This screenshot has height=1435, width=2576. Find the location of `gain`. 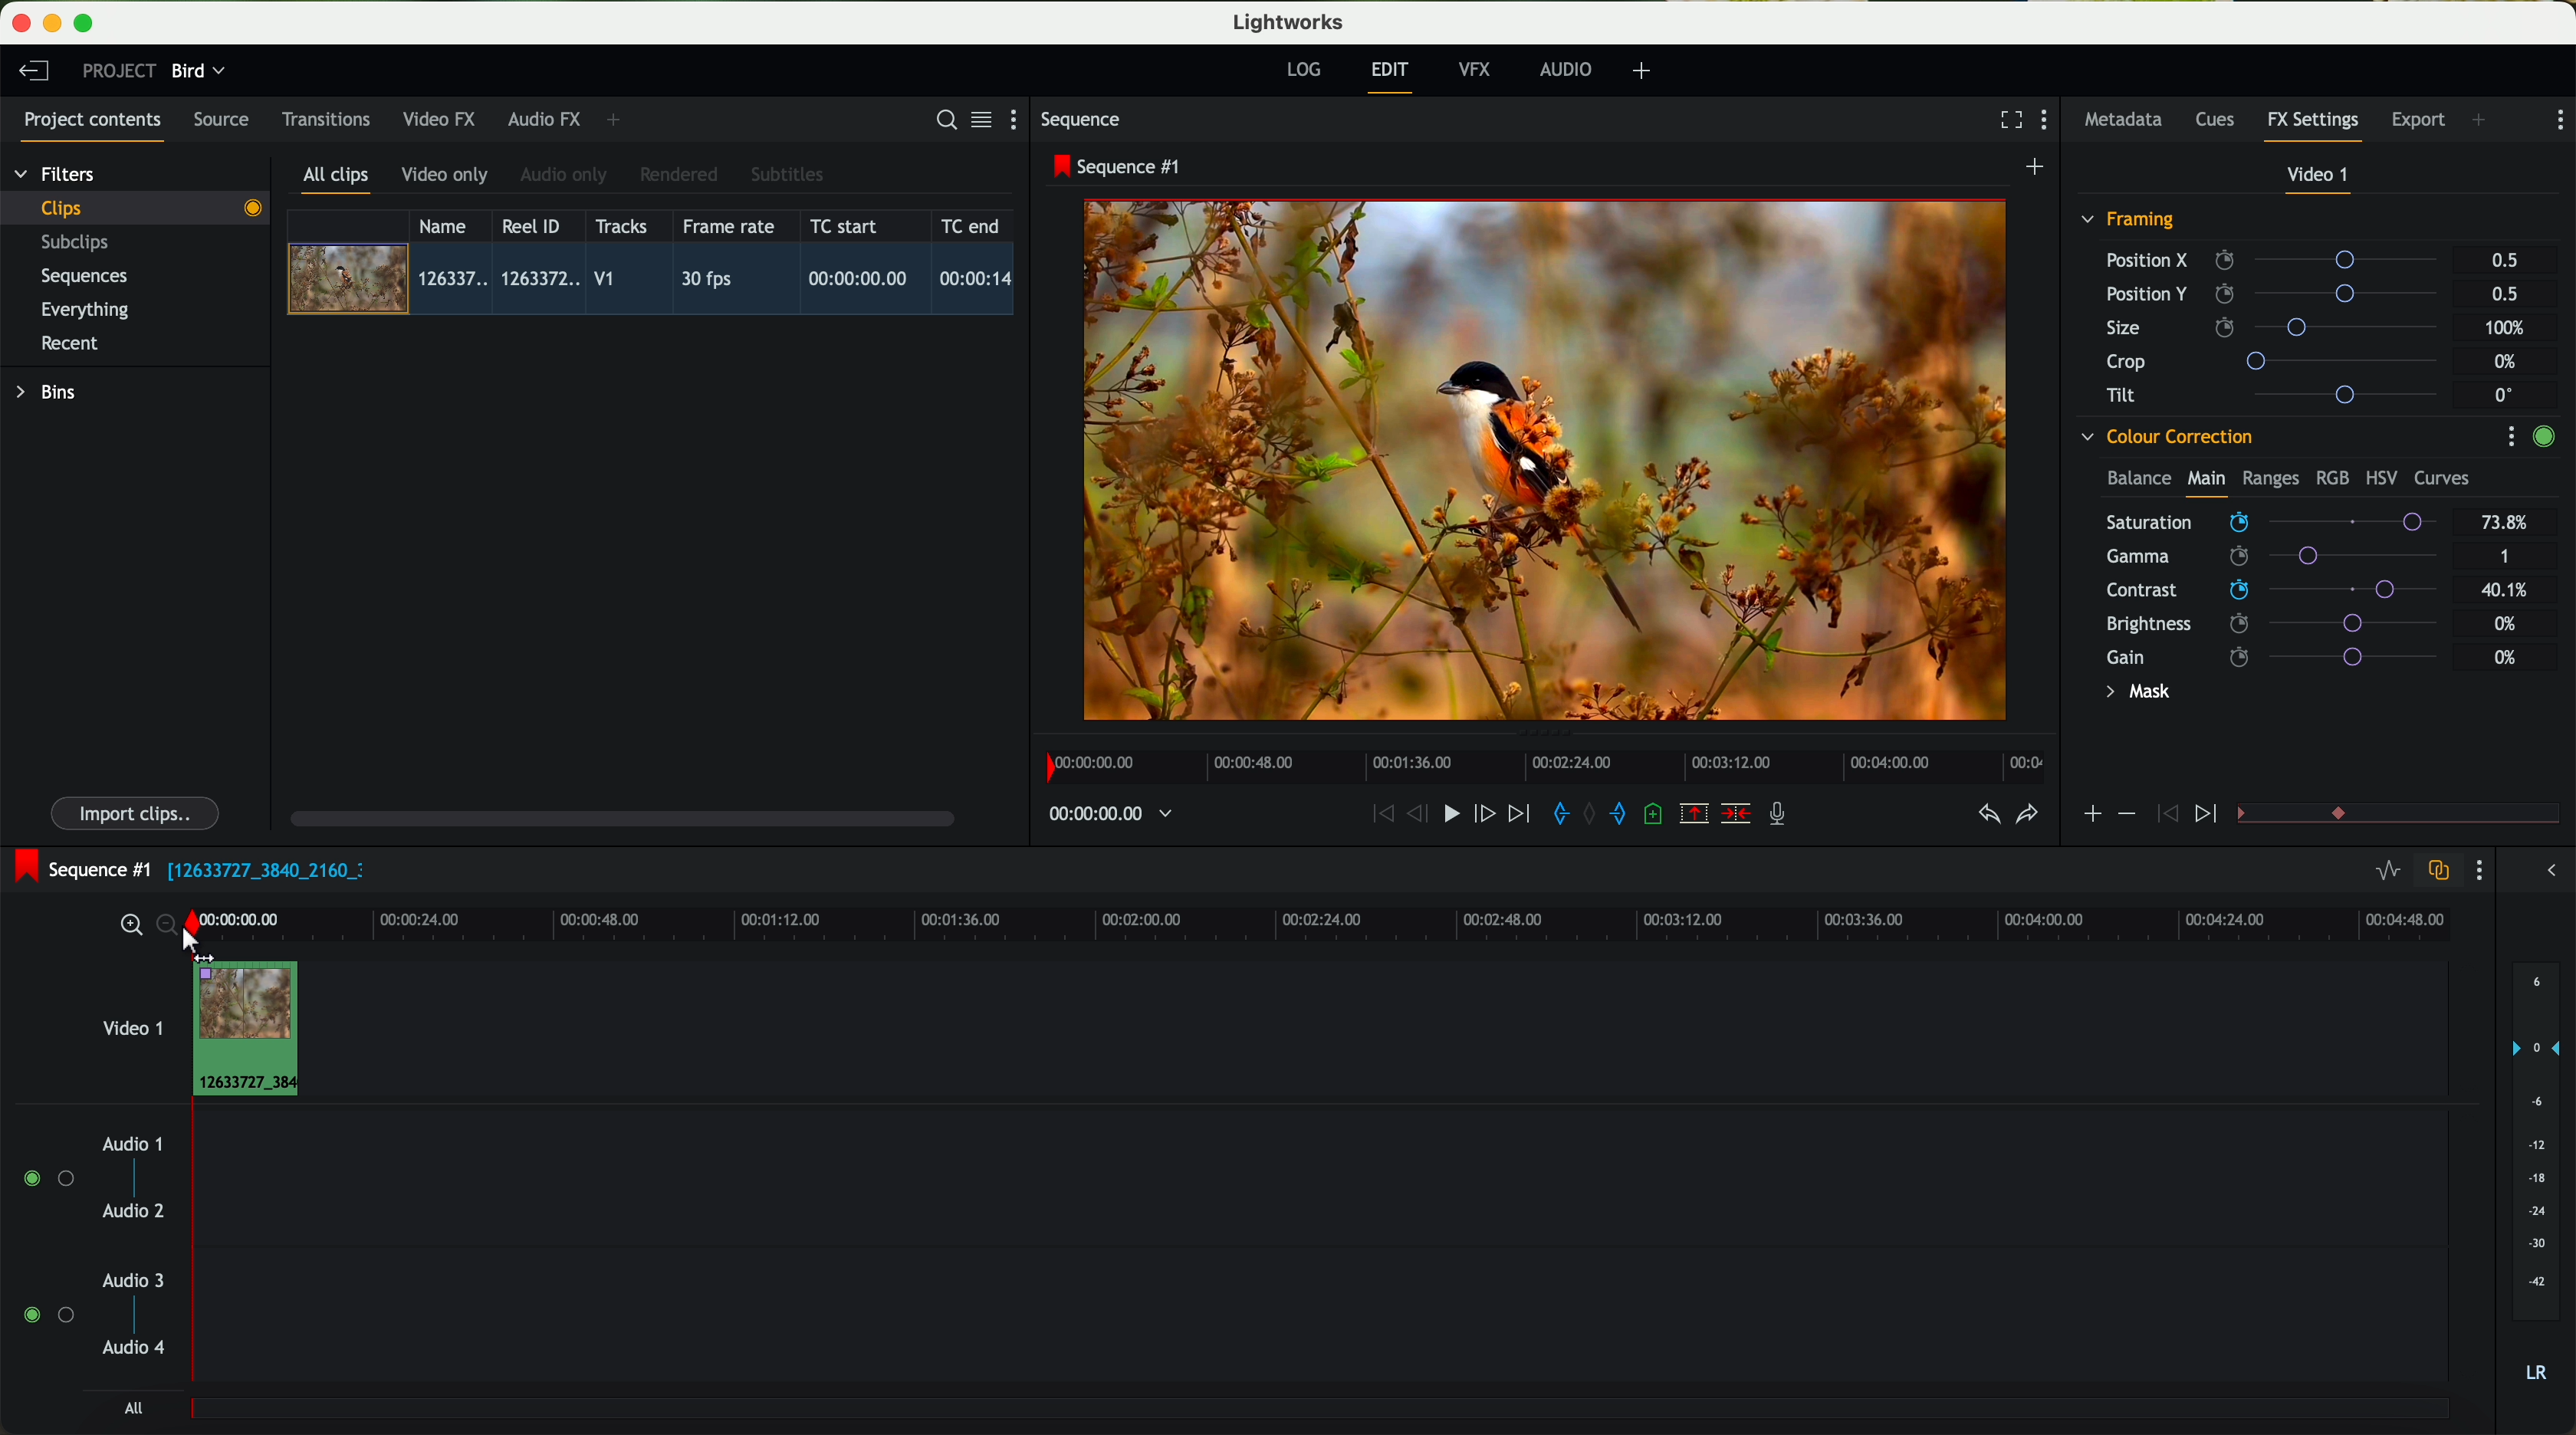

gain is located at coordinates (2284, 656).